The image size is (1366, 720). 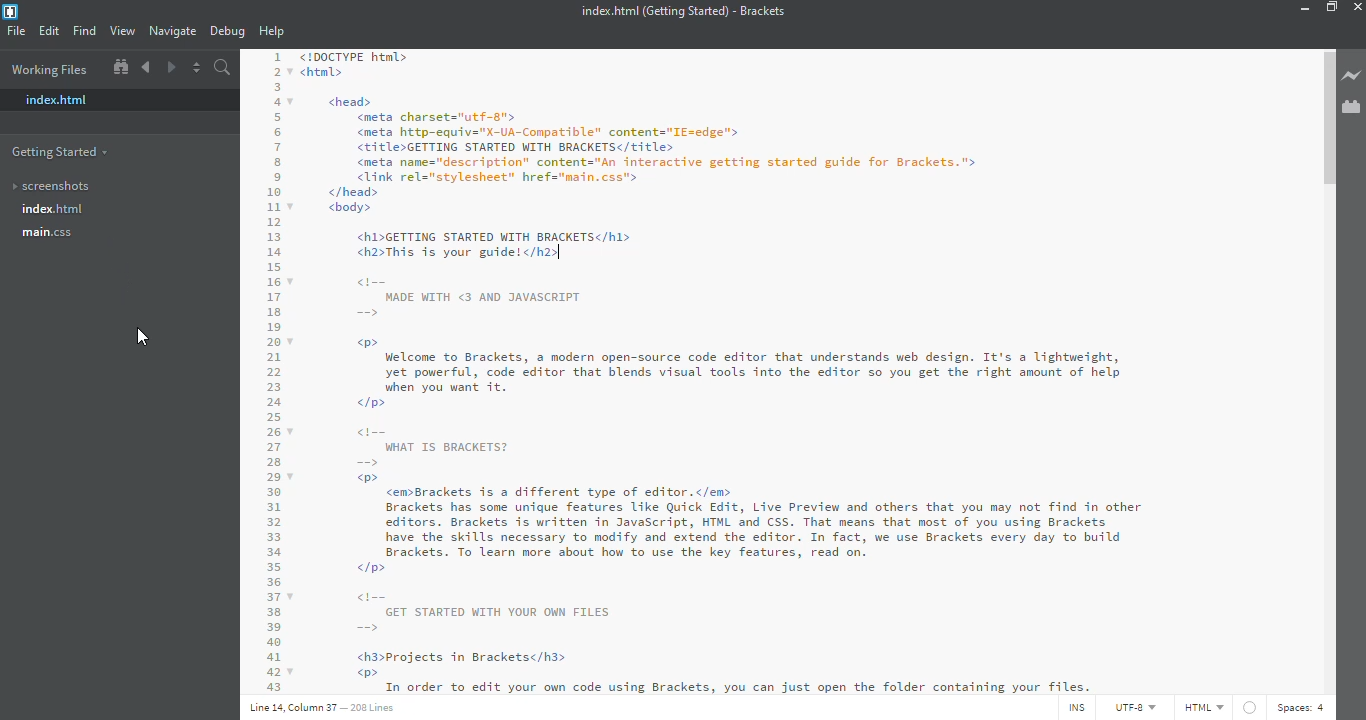 I want to click on no linter available, so click(x=1251, y=708).